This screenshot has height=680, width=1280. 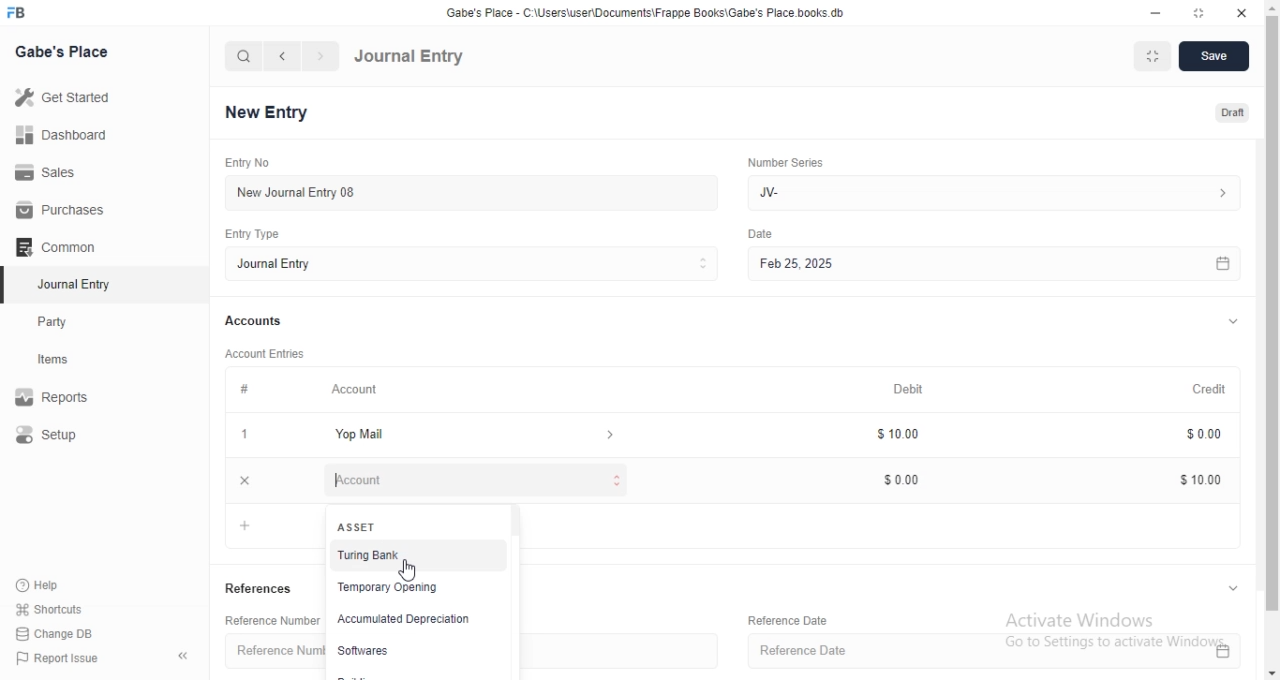 What do you see at coordinates (405, 620) in the screenshot?
I see `Accumulated Depreciation` at bounding box center [405, 620].